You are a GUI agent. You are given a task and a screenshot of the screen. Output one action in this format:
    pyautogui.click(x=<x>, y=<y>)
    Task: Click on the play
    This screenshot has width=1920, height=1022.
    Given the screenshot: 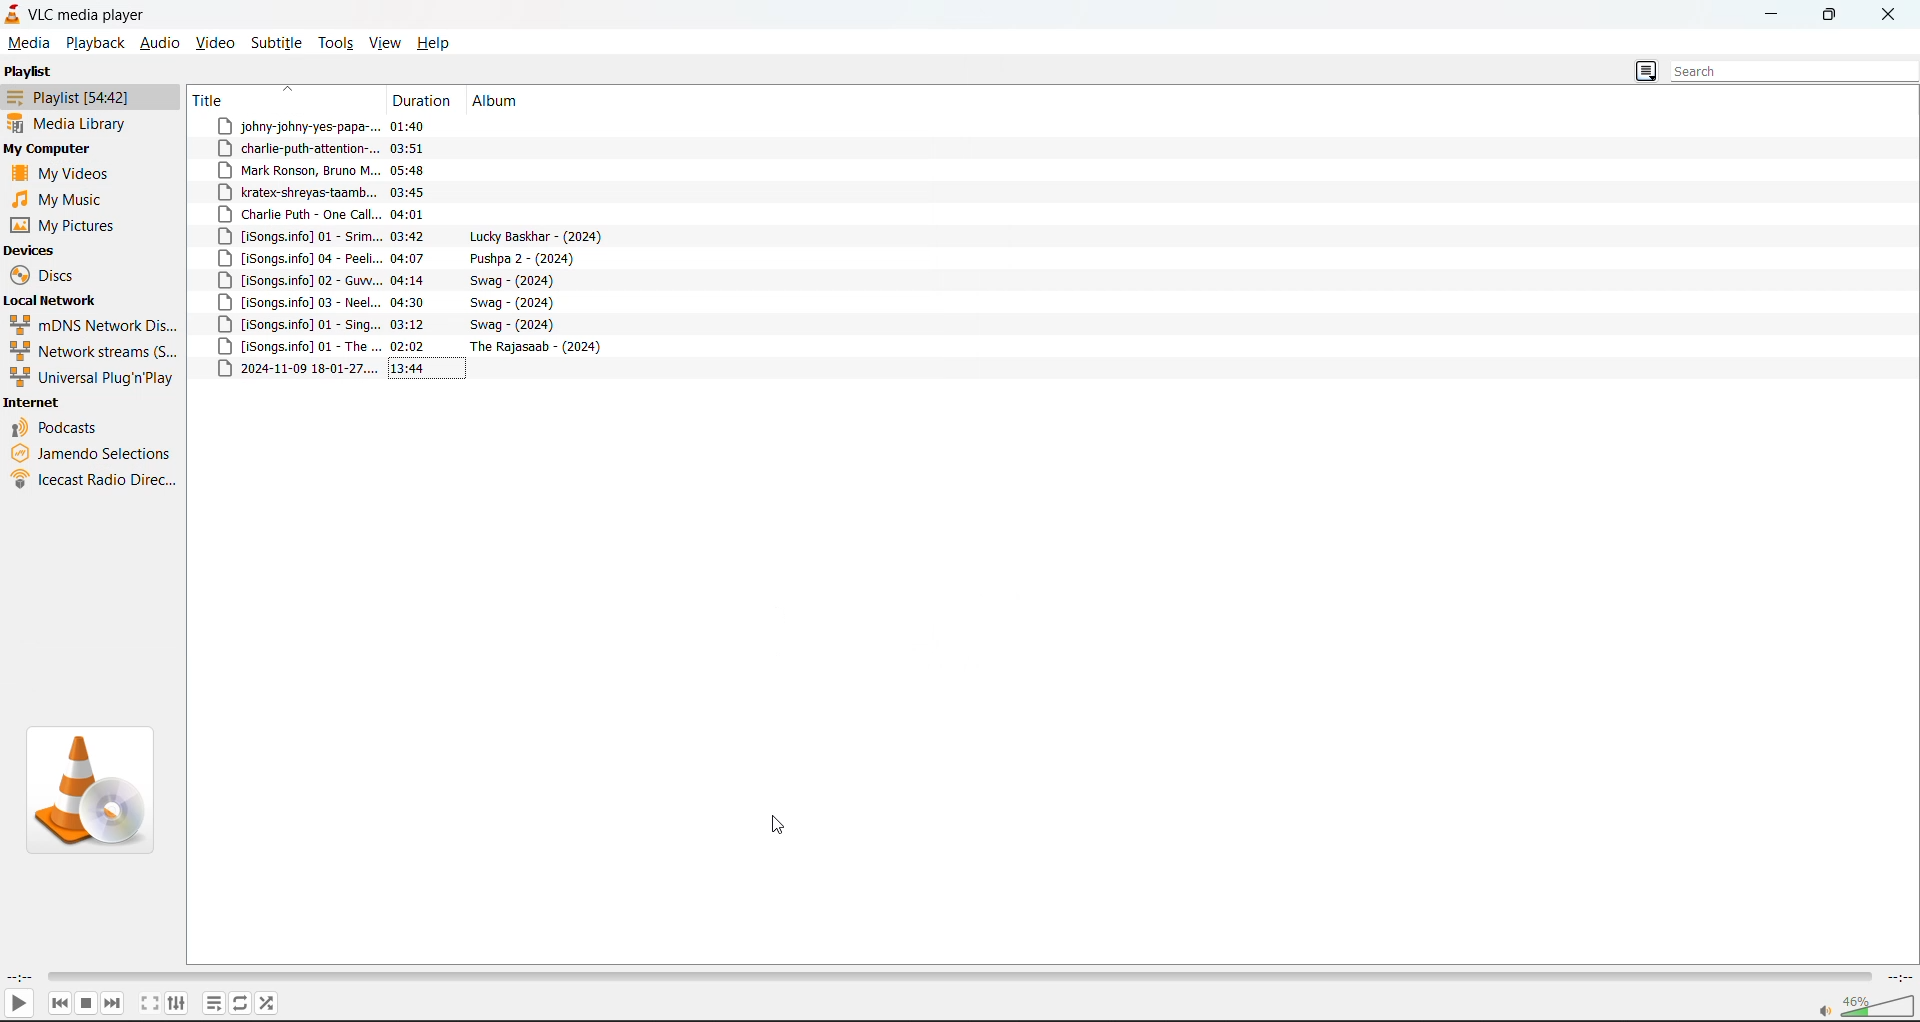 What is the action you would take?
    pyautogui.click(x=22, y=1002)
    